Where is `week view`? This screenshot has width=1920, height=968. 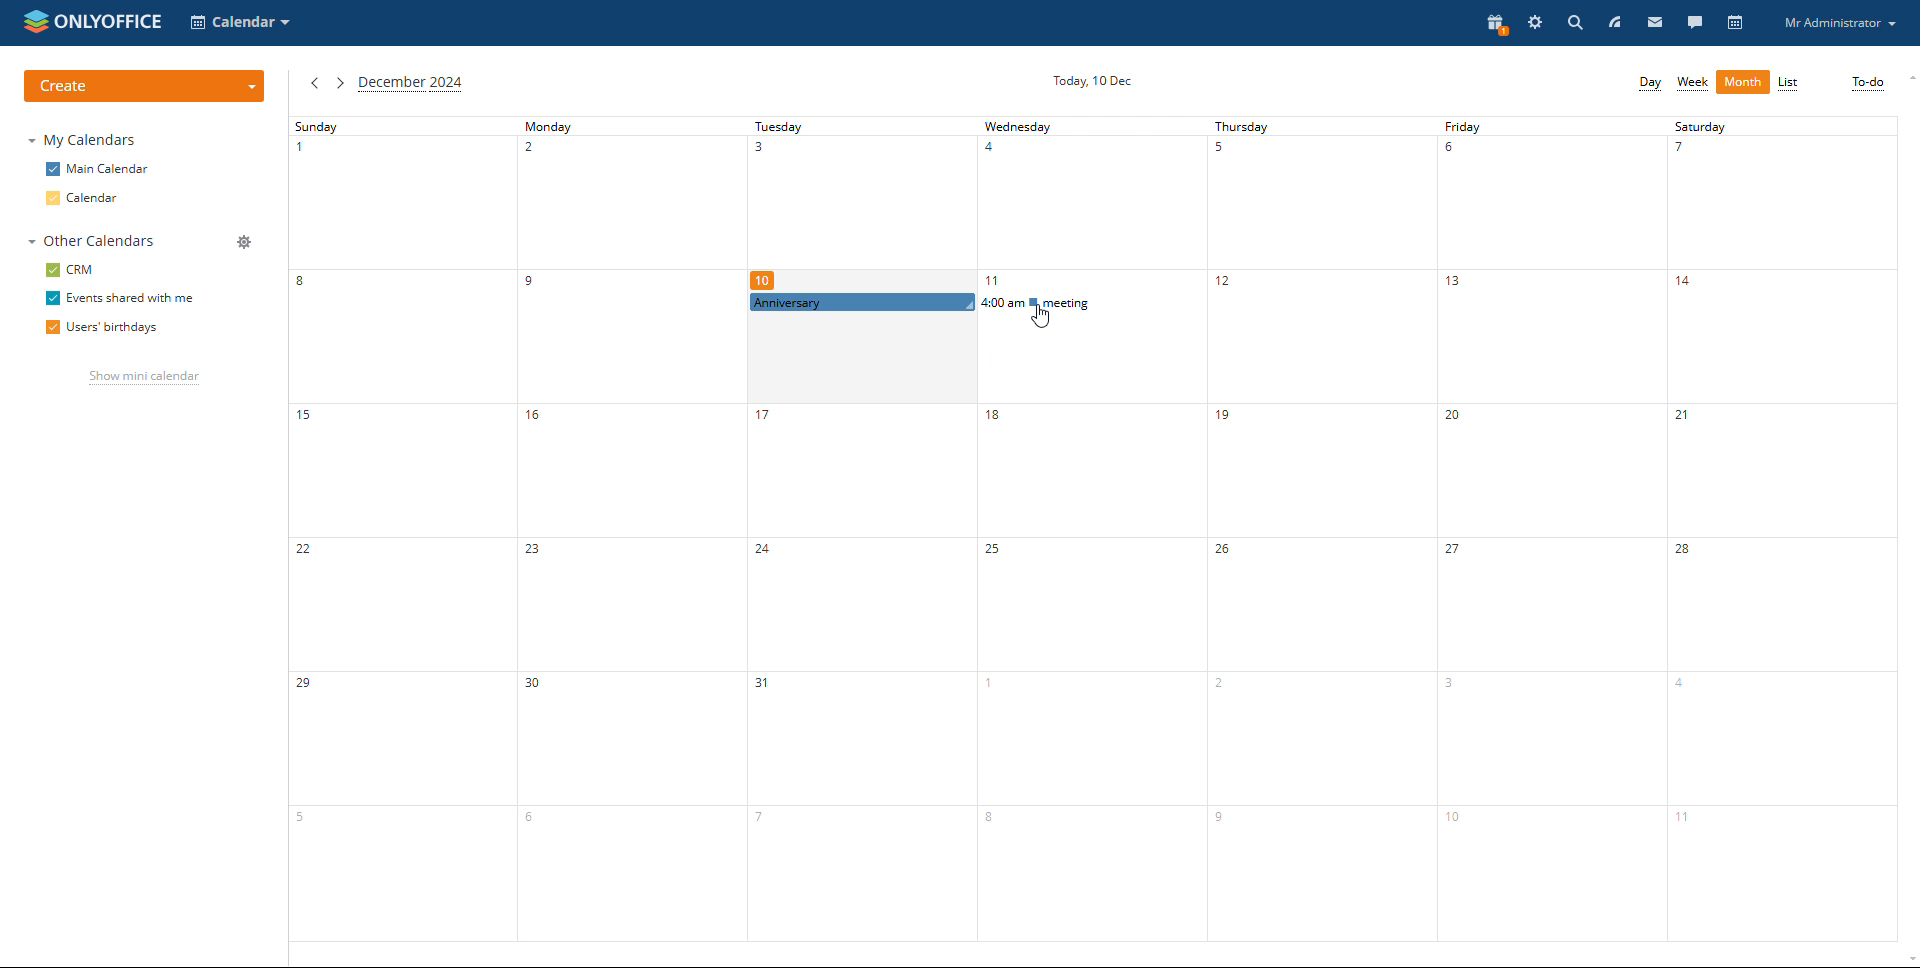
week view is located at coordinates (1693, 82).